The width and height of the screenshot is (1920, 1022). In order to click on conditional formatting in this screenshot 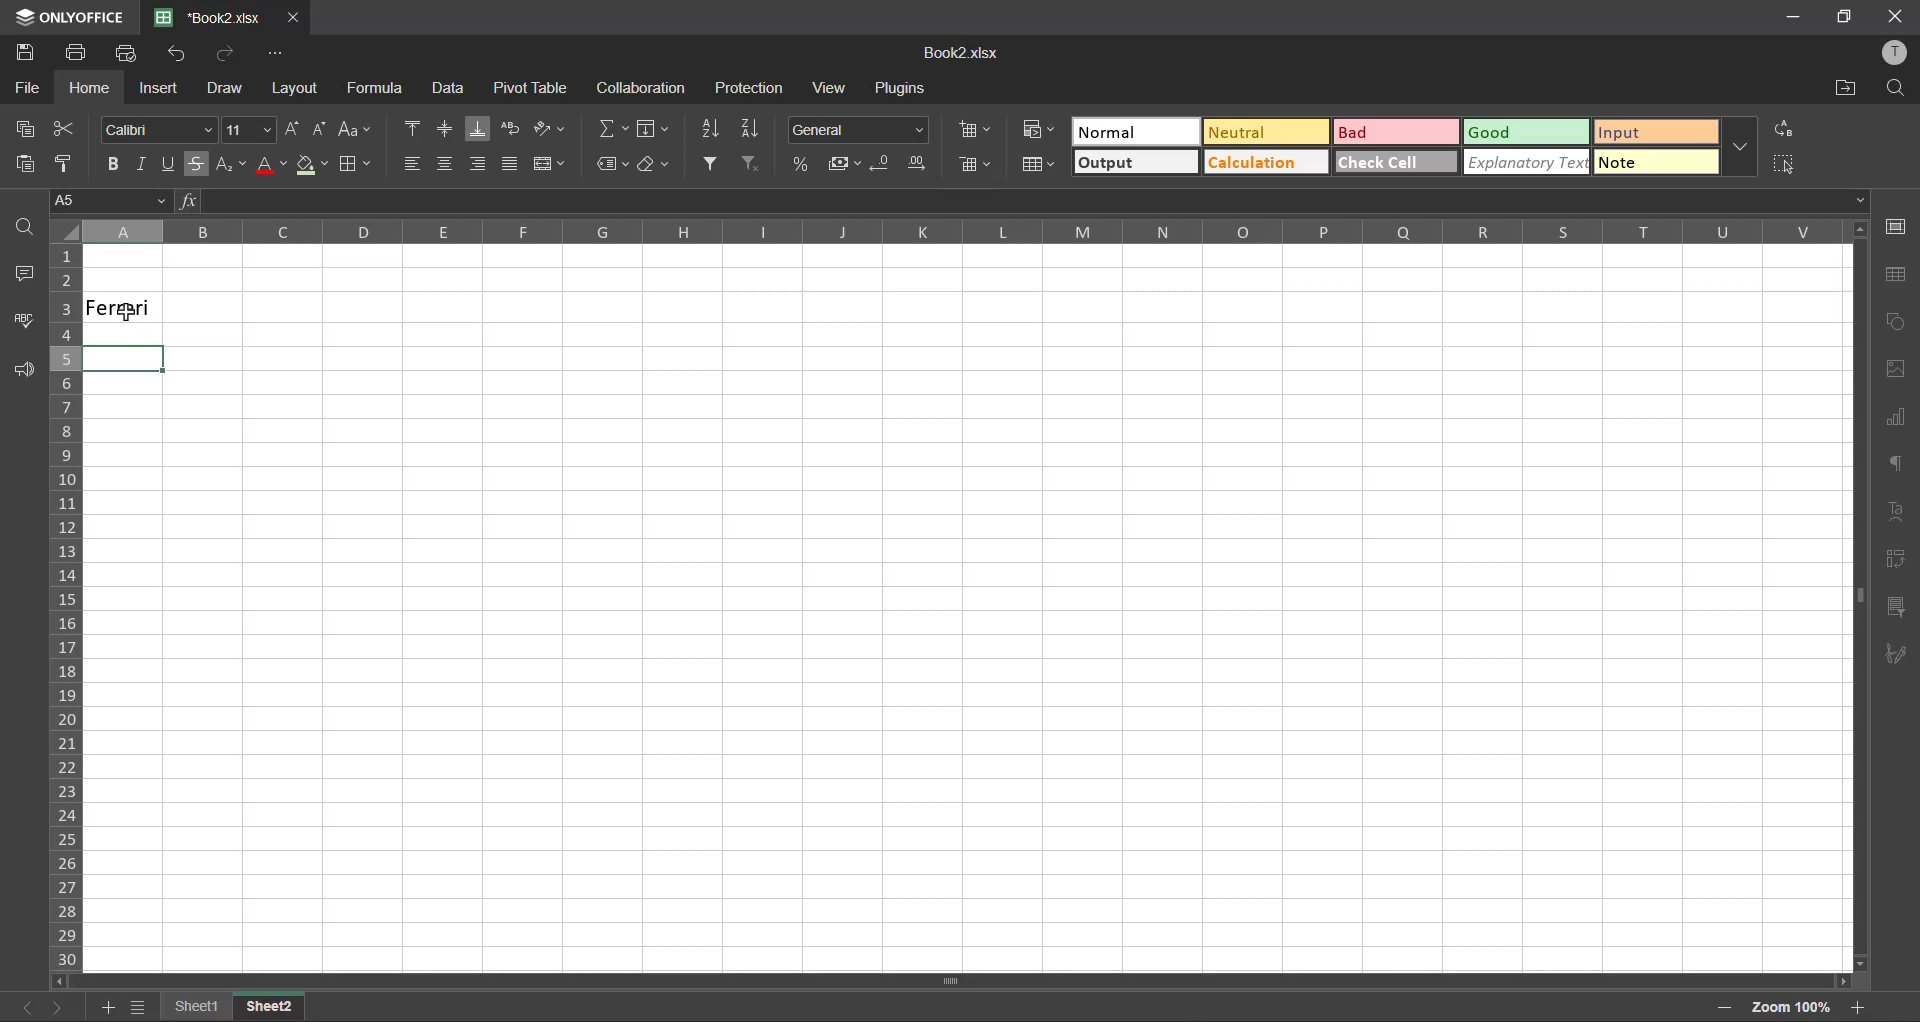, I will do `click(1037, 131)`.